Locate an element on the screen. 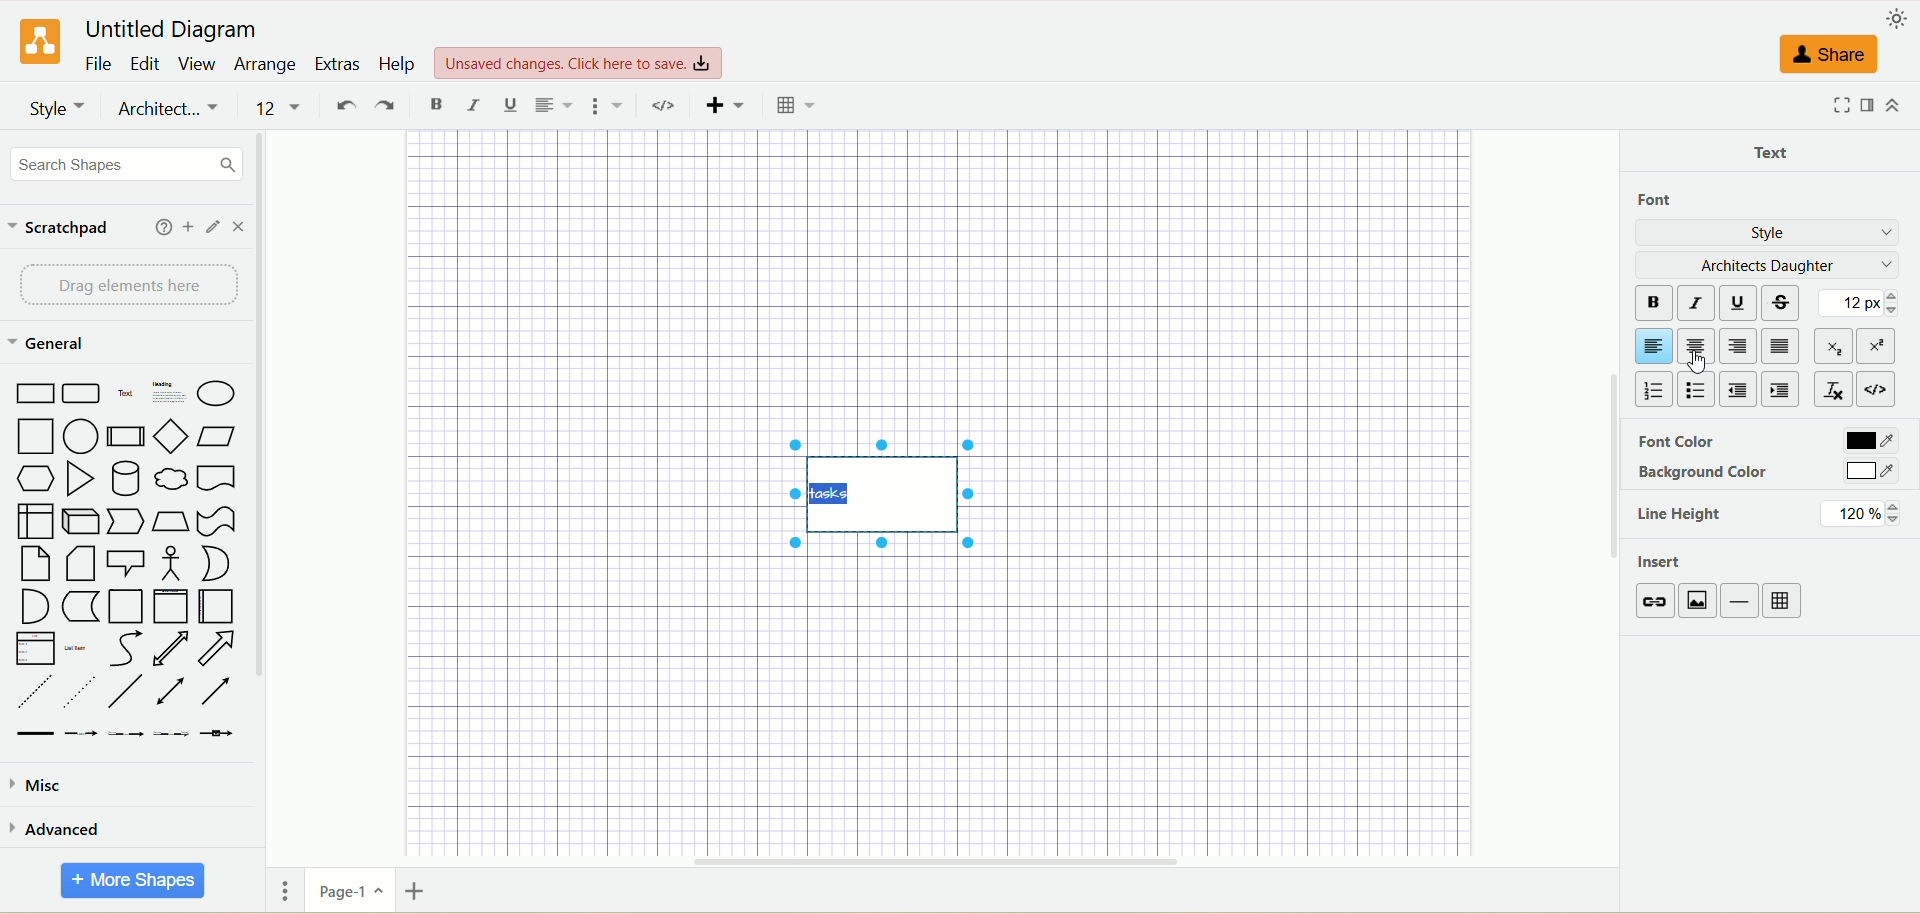 This screenshot has height=914, width=1920. Cuboid is located at coordinates (82, 522).